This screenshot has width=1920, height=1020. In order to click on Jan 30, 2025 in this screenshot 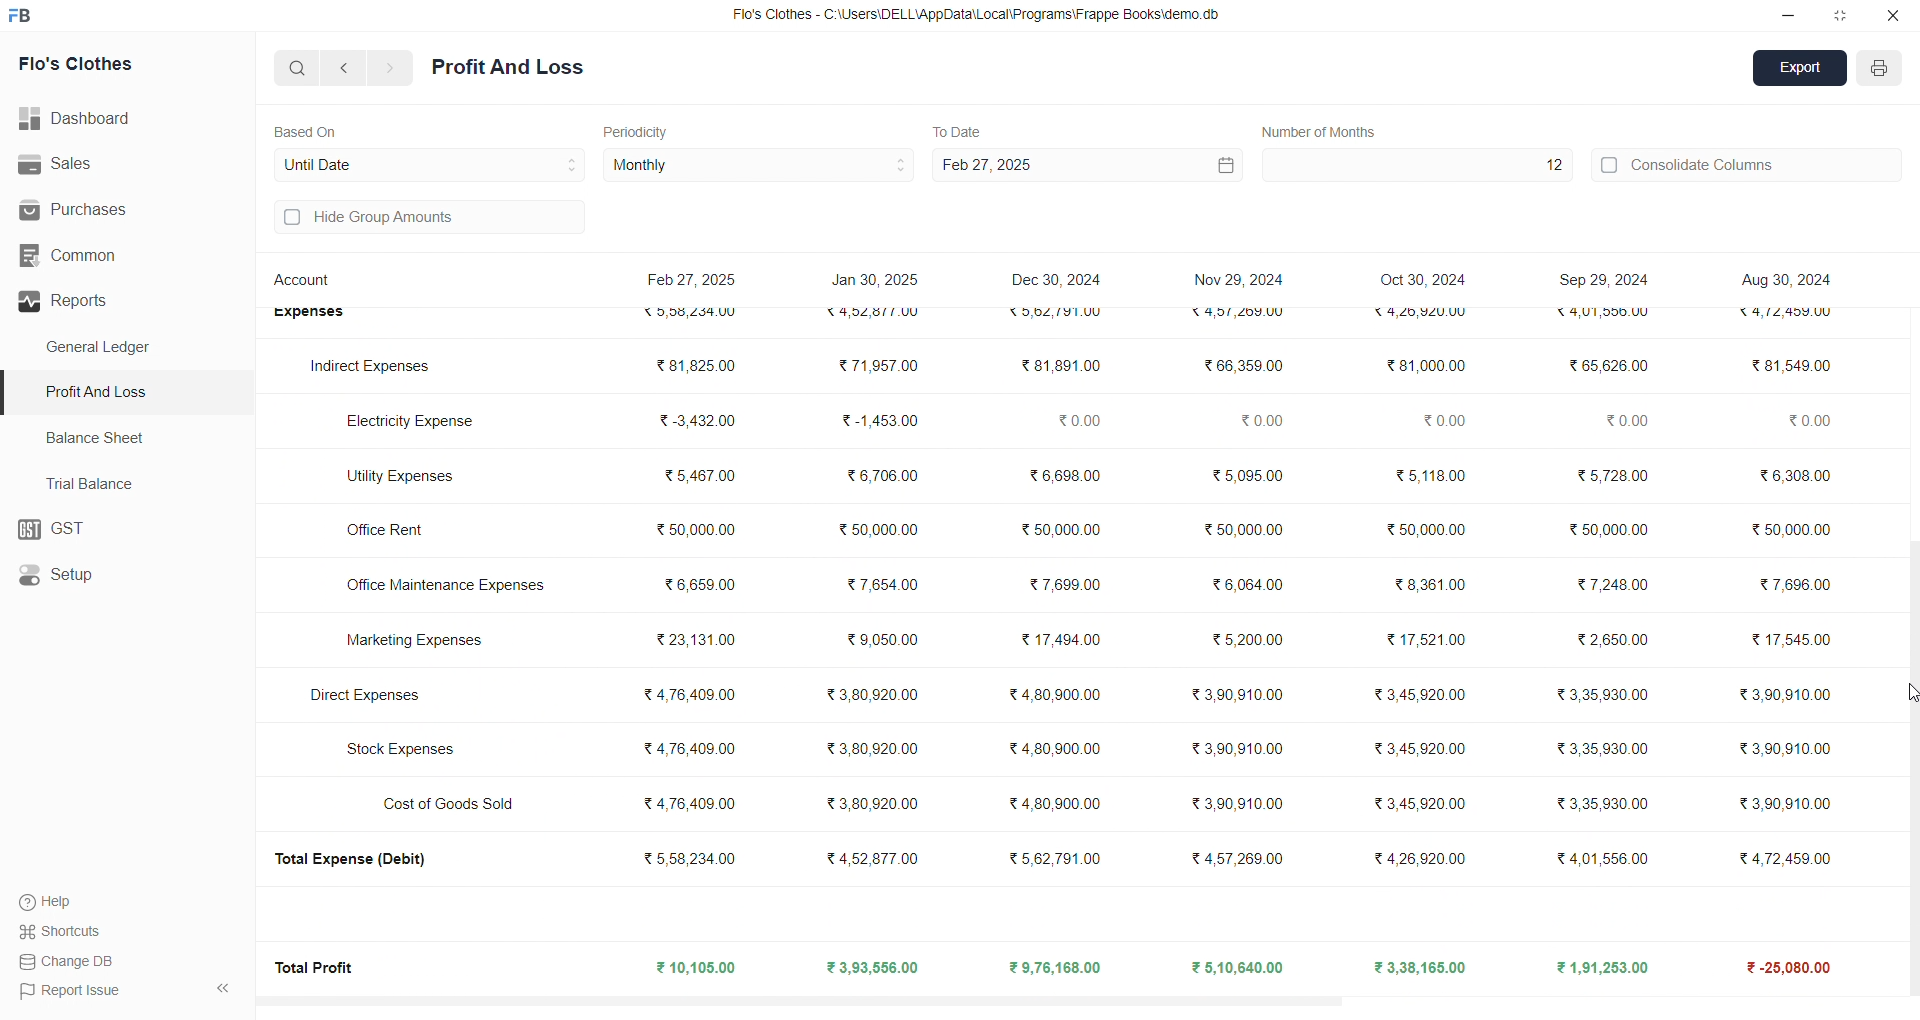, I will do `click(877, 283)`.